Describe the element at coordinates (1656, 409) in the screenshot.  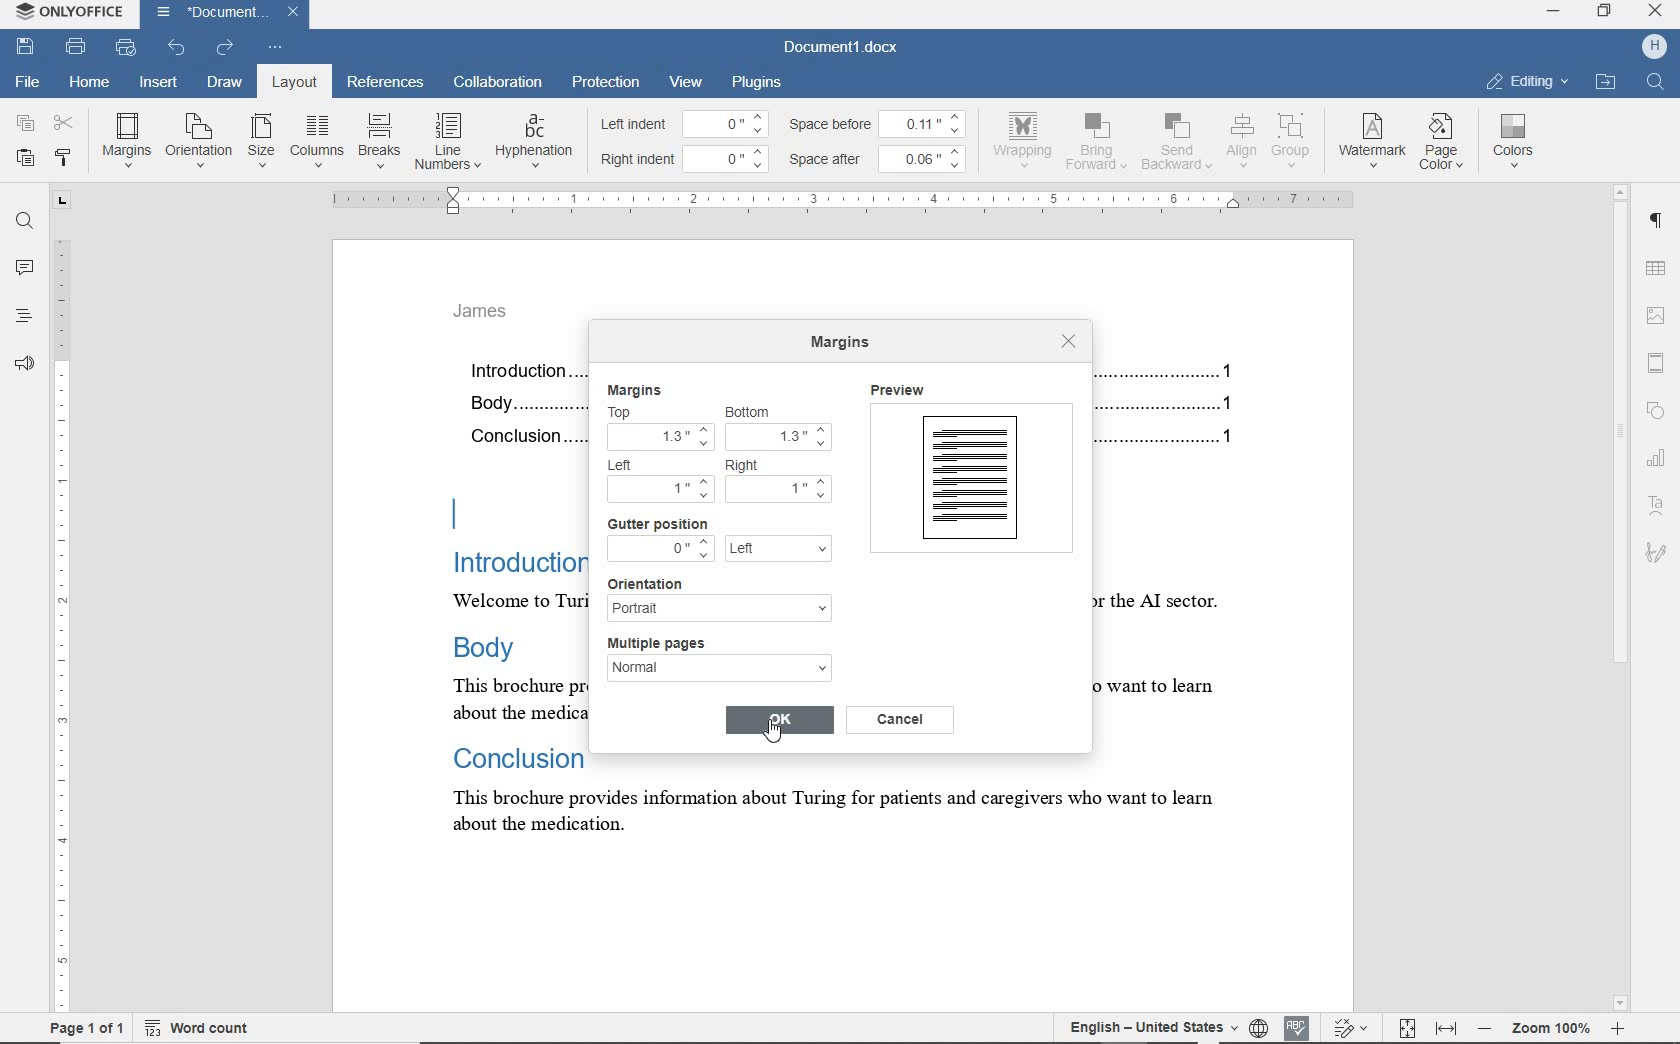
I see `shape` at that location.